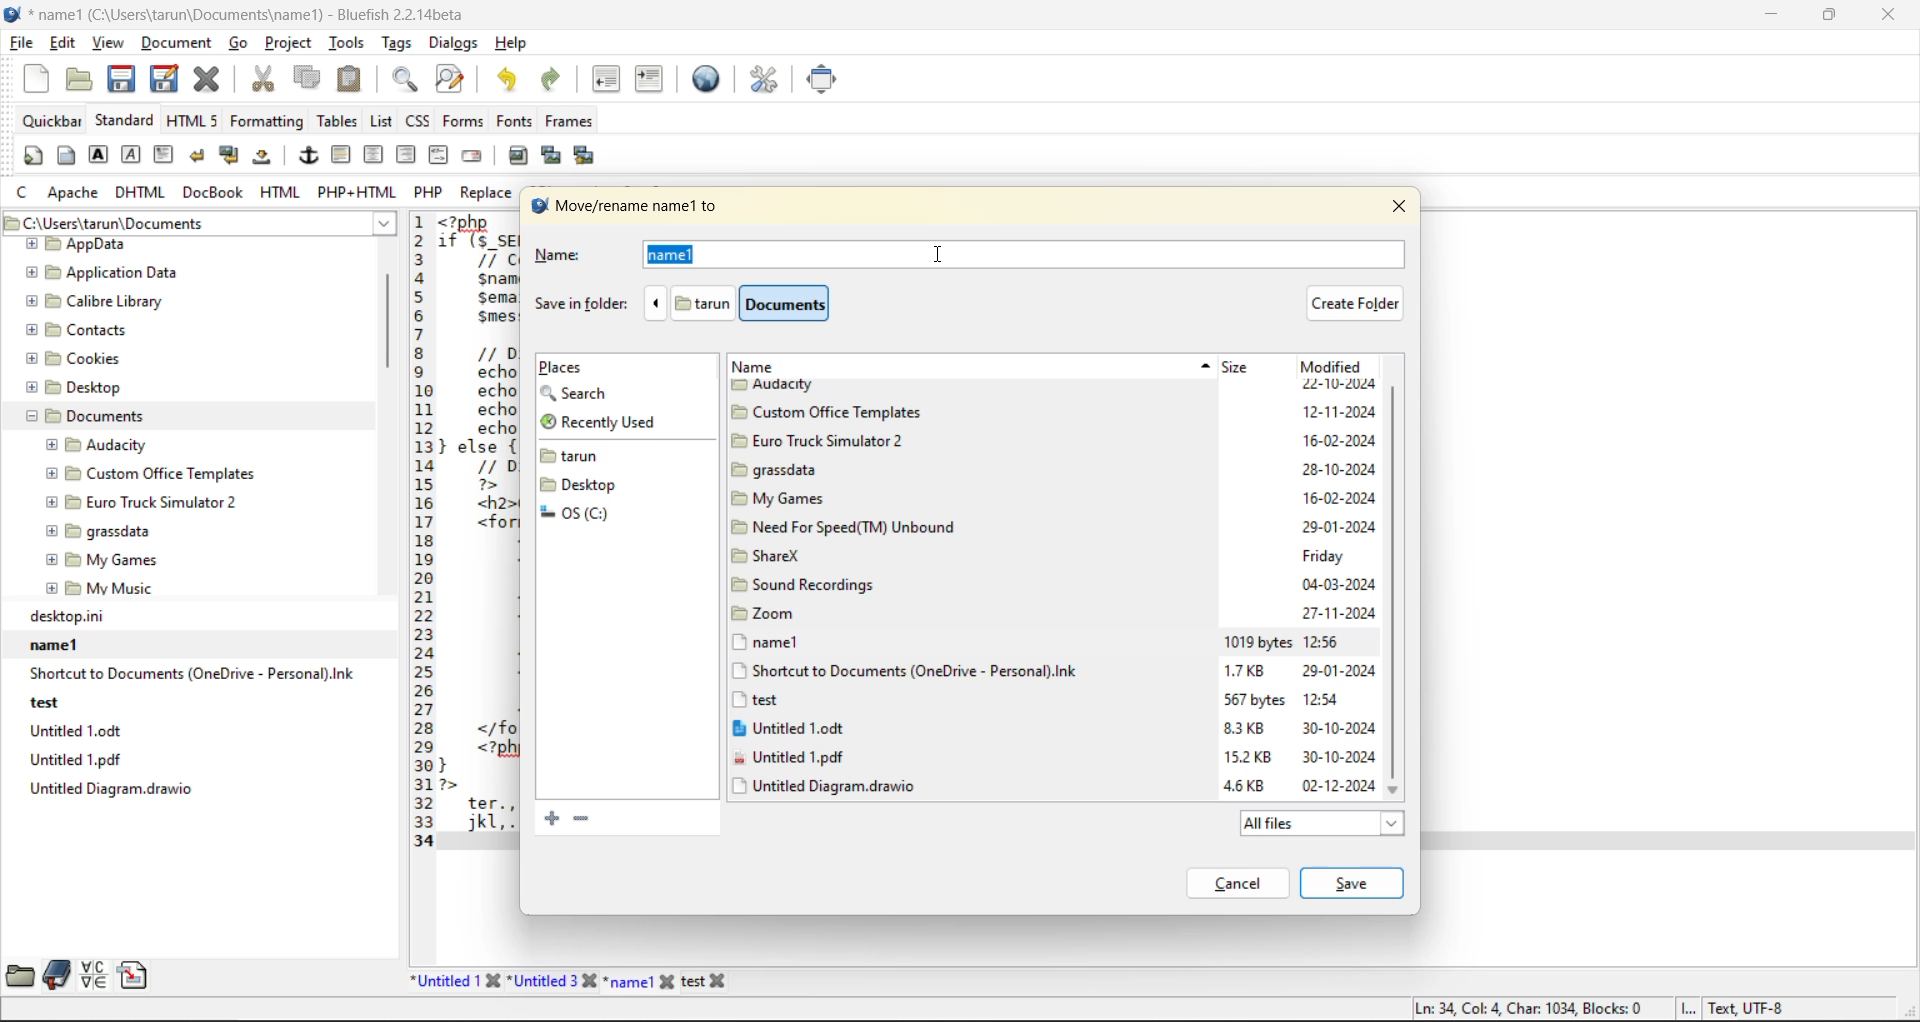  What do you see at coordinates (231, 158) in the screenshot?
I see `break and clear` at bounding box center [231, 158].